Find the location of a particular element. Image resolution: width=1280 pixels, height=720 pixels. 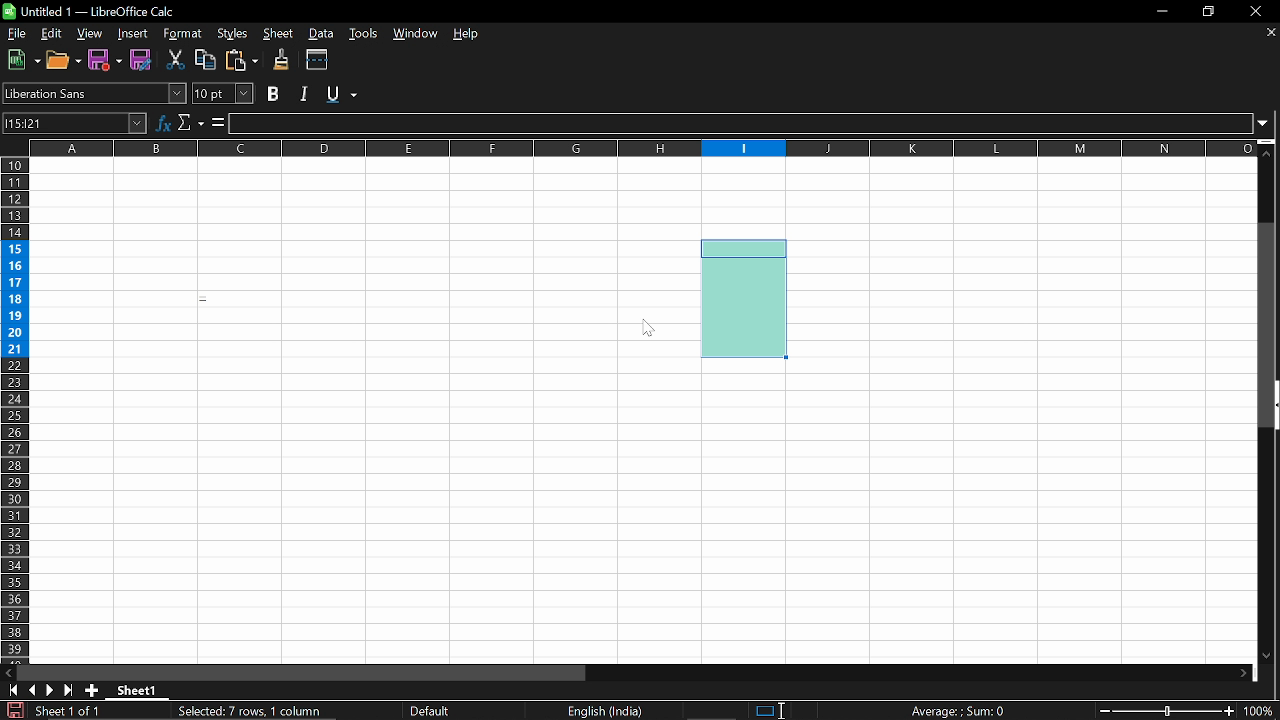

Formula is located at coordinates (218, 124).